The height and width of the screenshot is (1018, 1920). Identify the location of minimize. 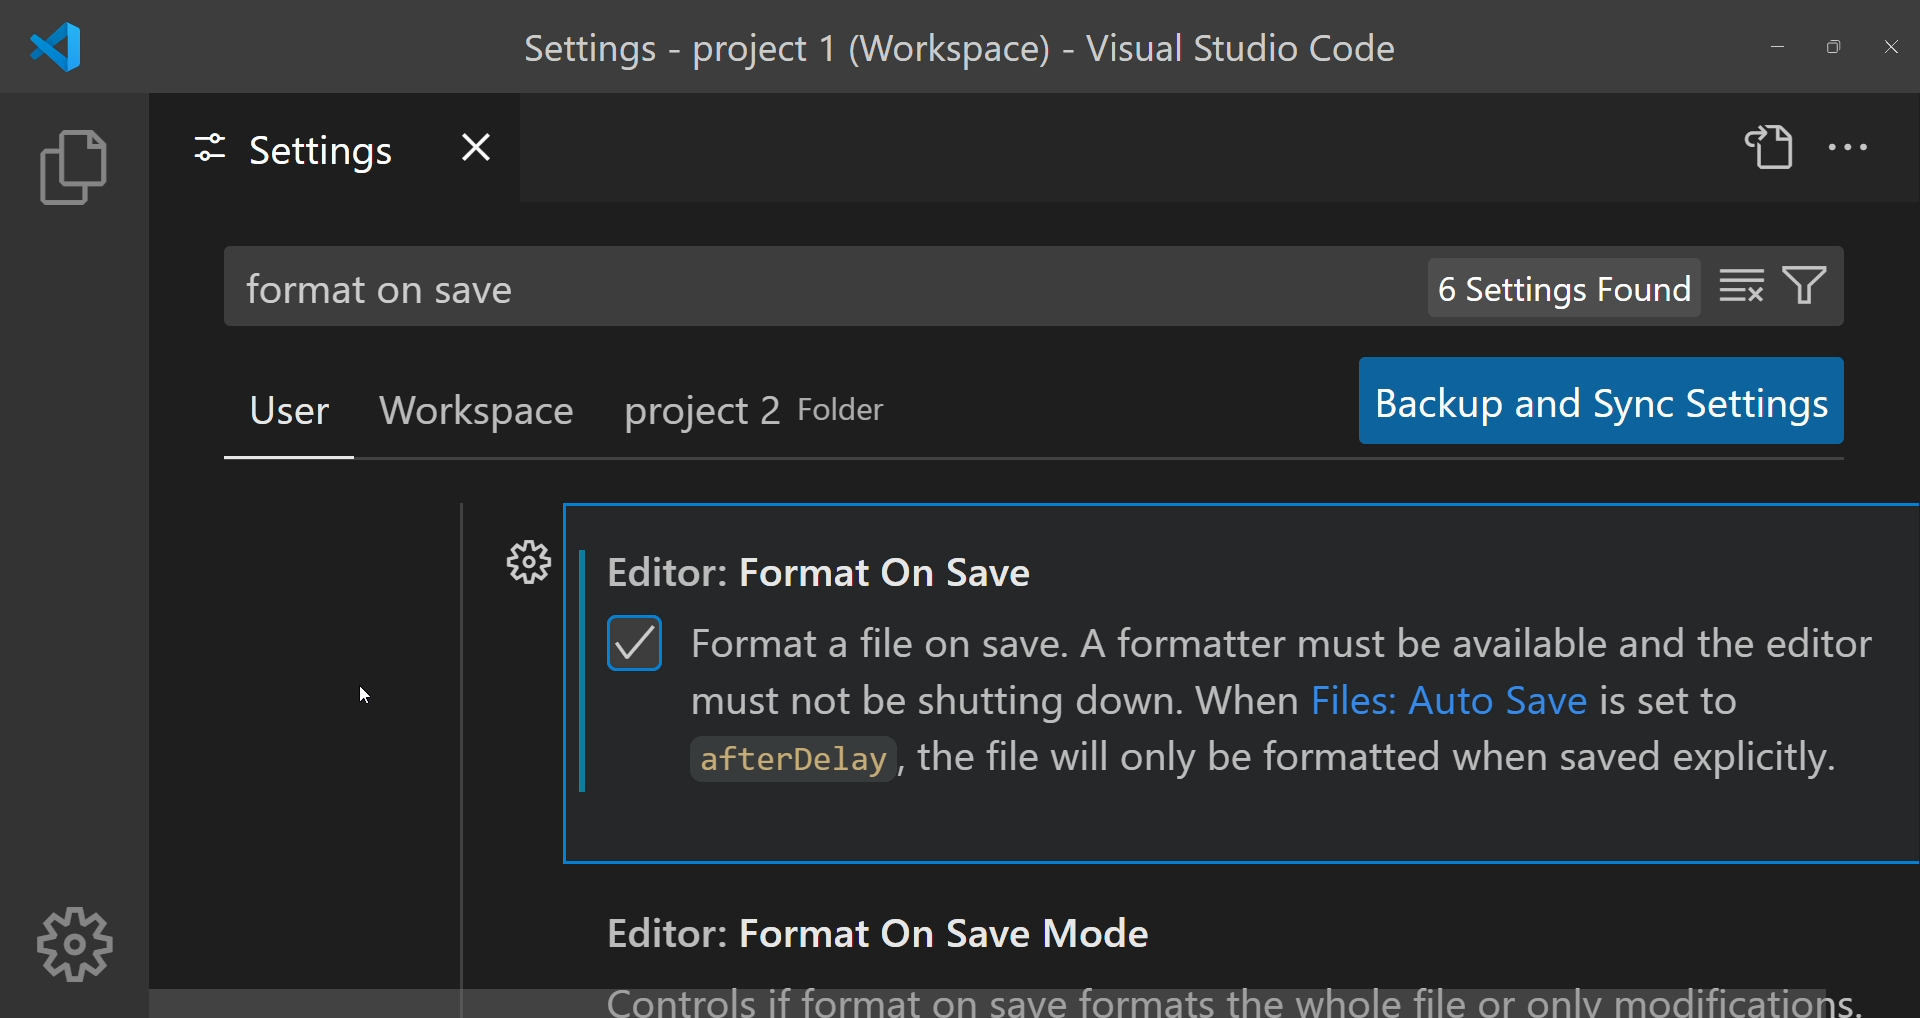
(1772, 50).